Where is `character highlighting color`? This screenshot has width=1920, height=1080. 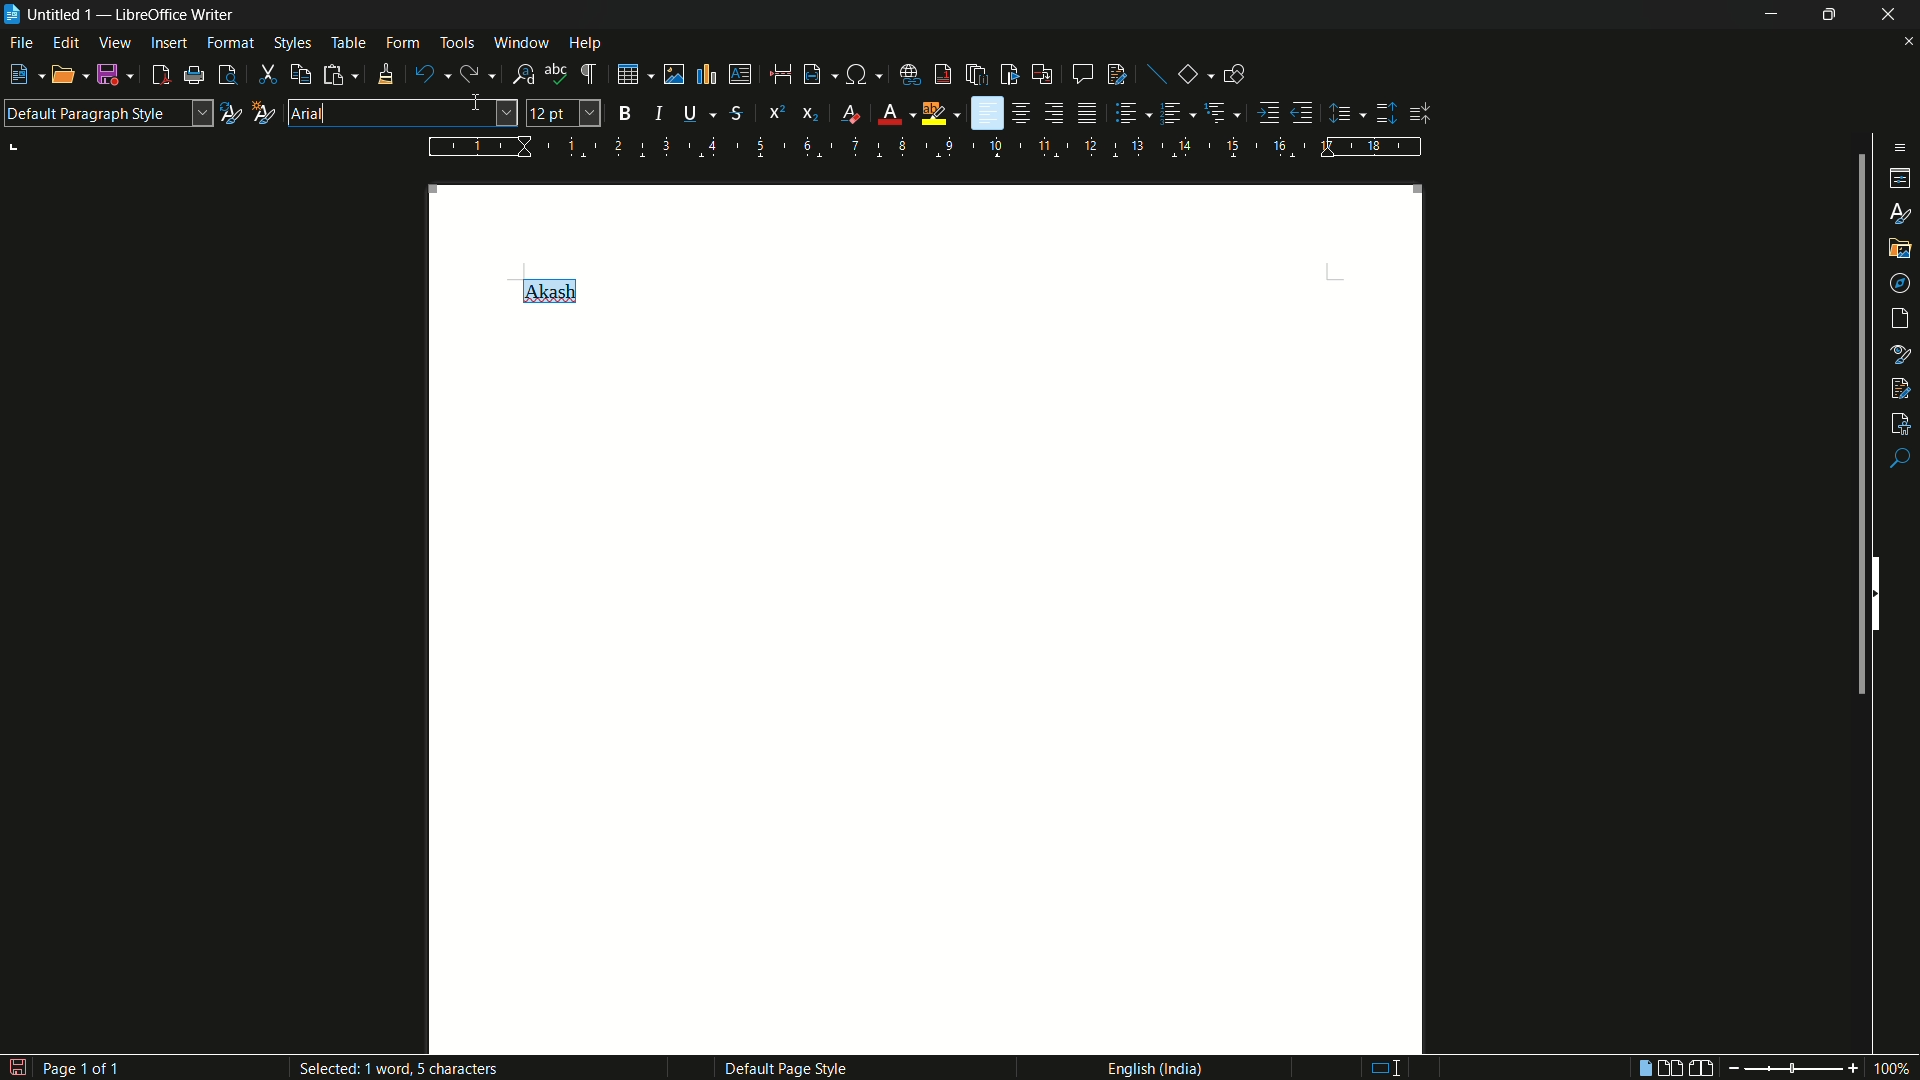 character highlighting color is located at coordinates (934, 114).